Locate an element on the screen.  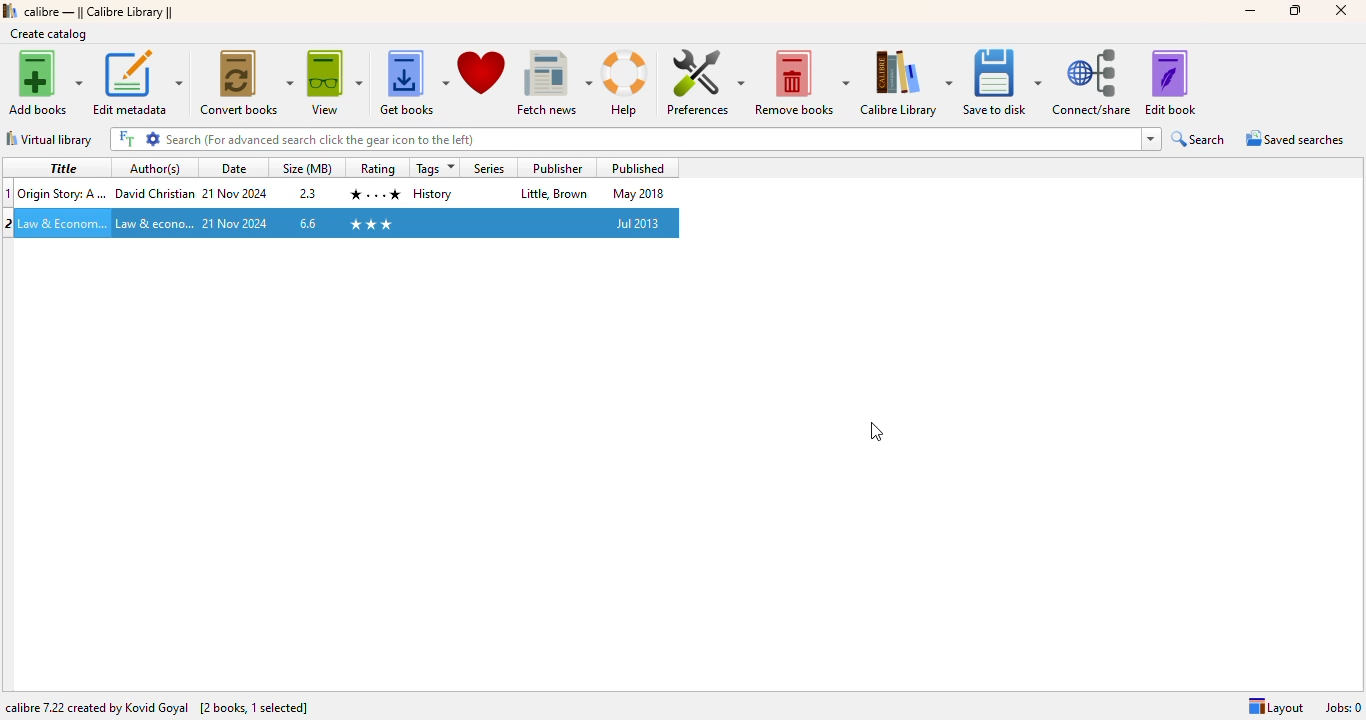
size(MB) is located at coordinates (309, 168).